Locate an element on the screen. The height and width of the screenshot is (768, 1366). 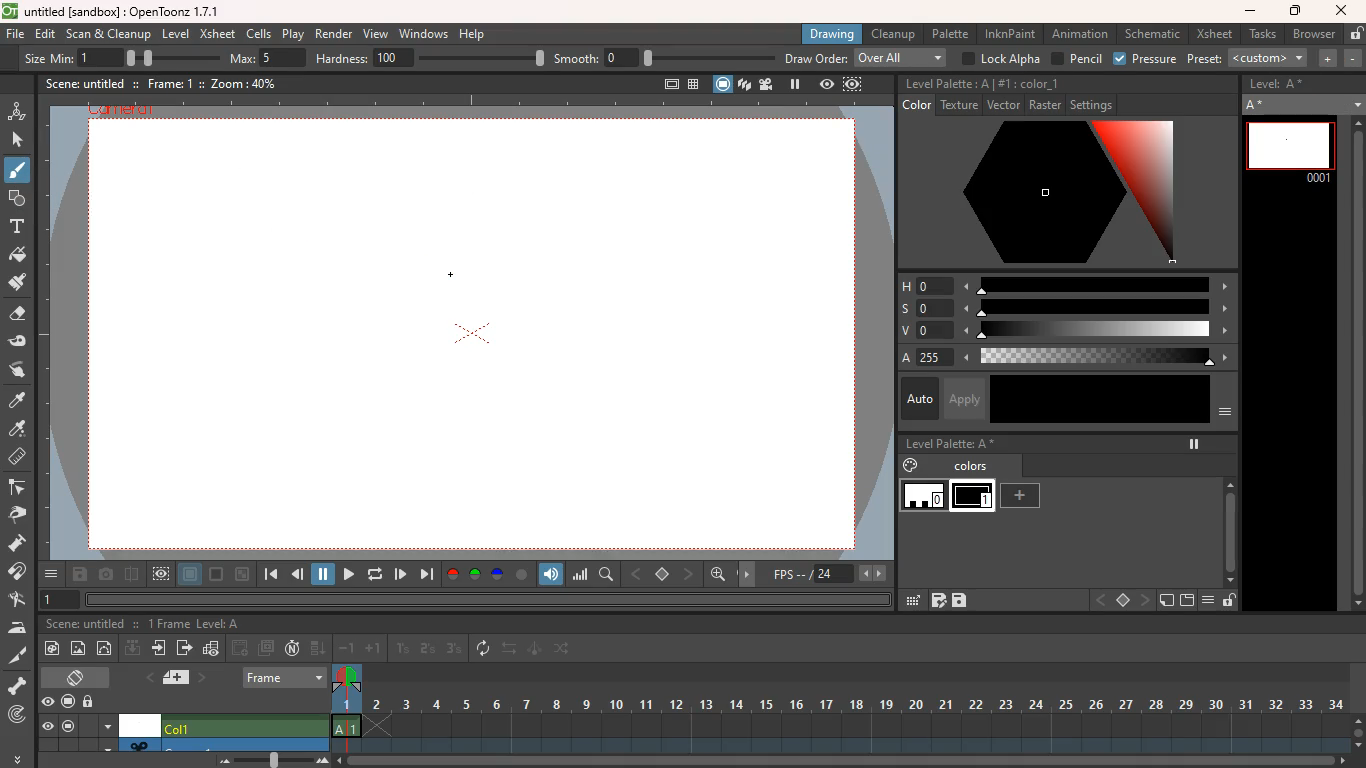
stop is located at coordinates (664, 575).